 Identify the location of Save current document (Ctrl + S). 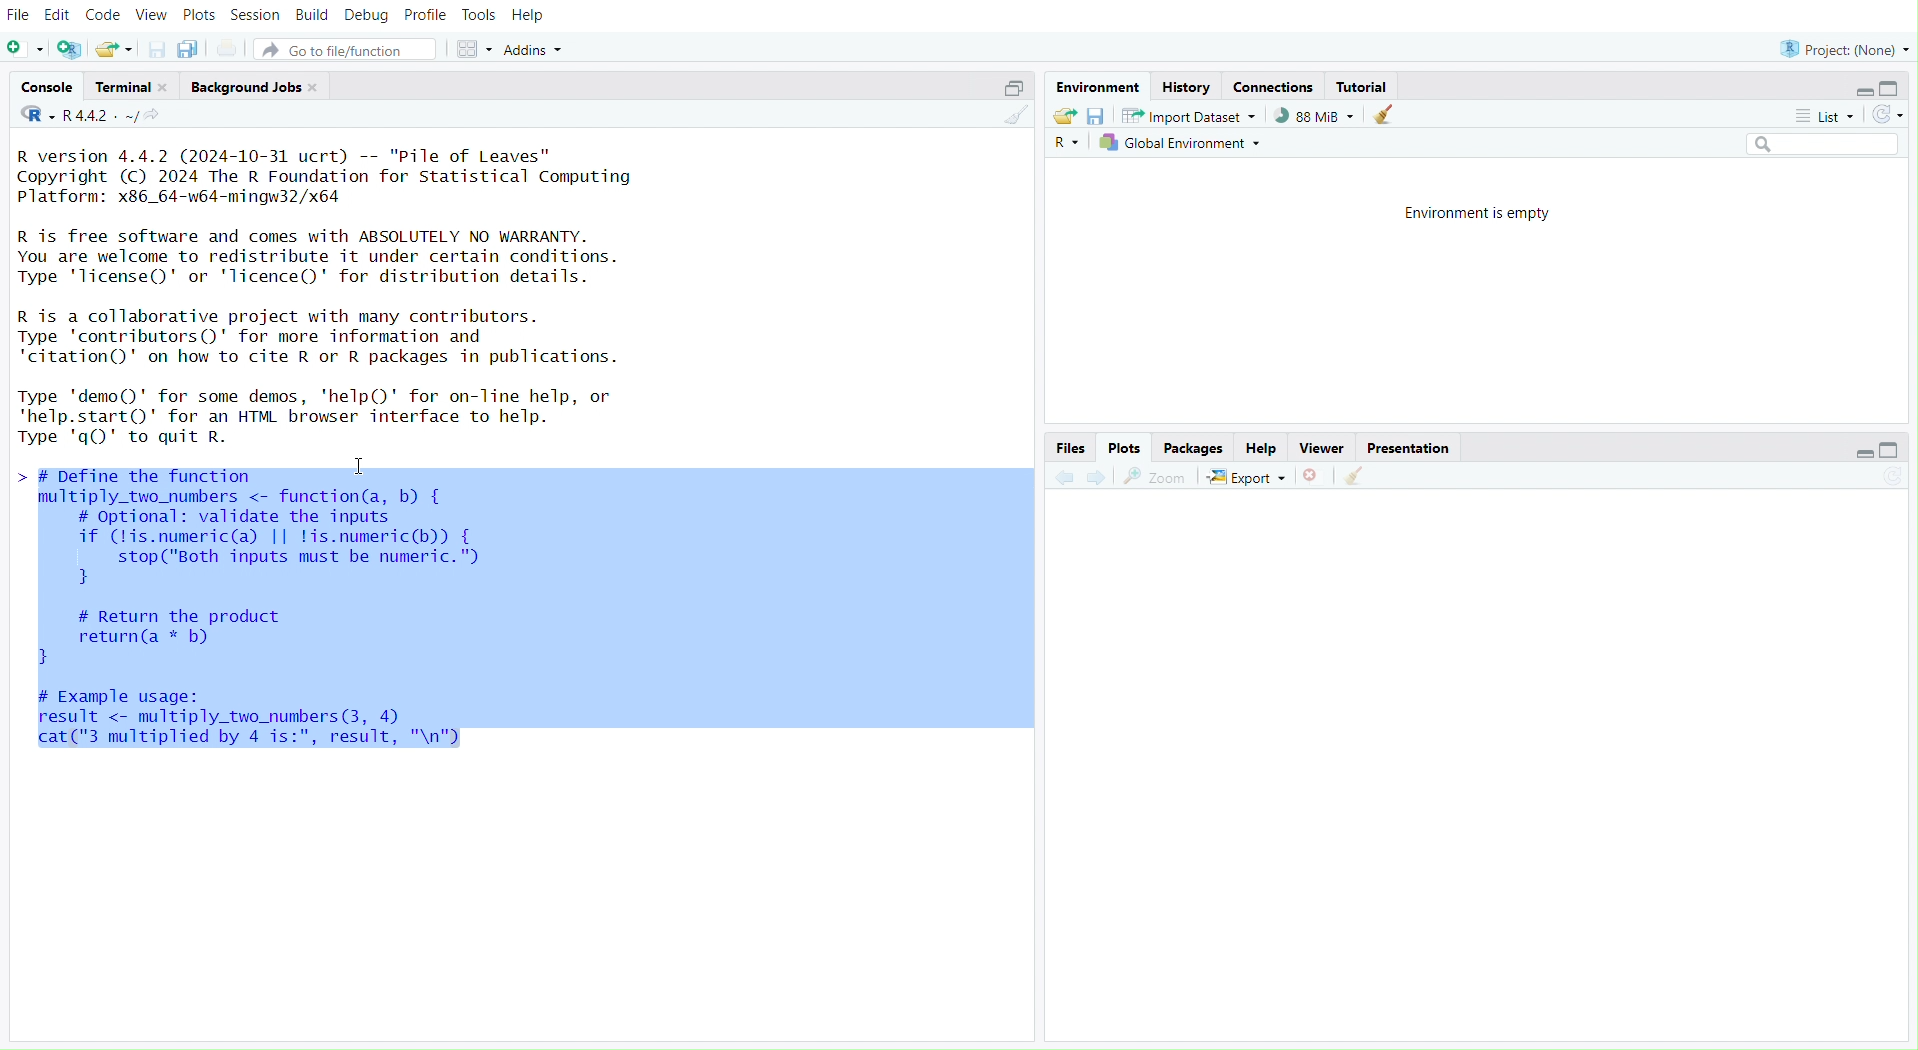
(151, 48).